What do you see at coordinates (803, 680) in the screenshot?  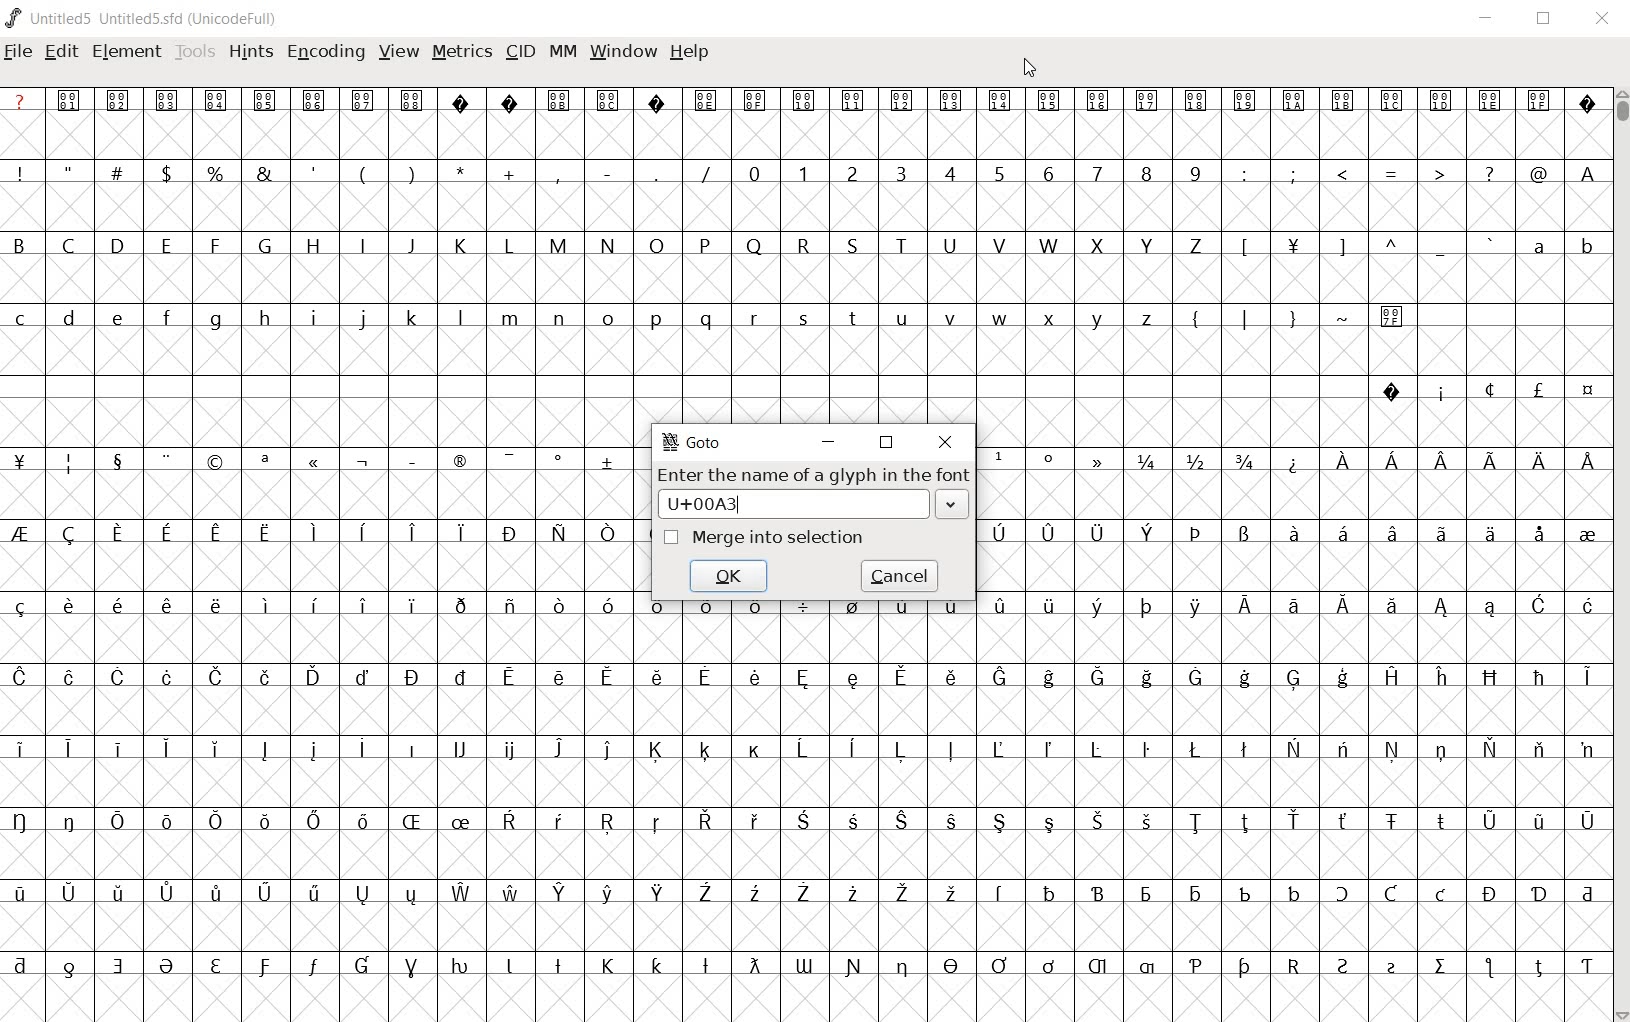 I see `Symbol` at bounding box center [803, 680].